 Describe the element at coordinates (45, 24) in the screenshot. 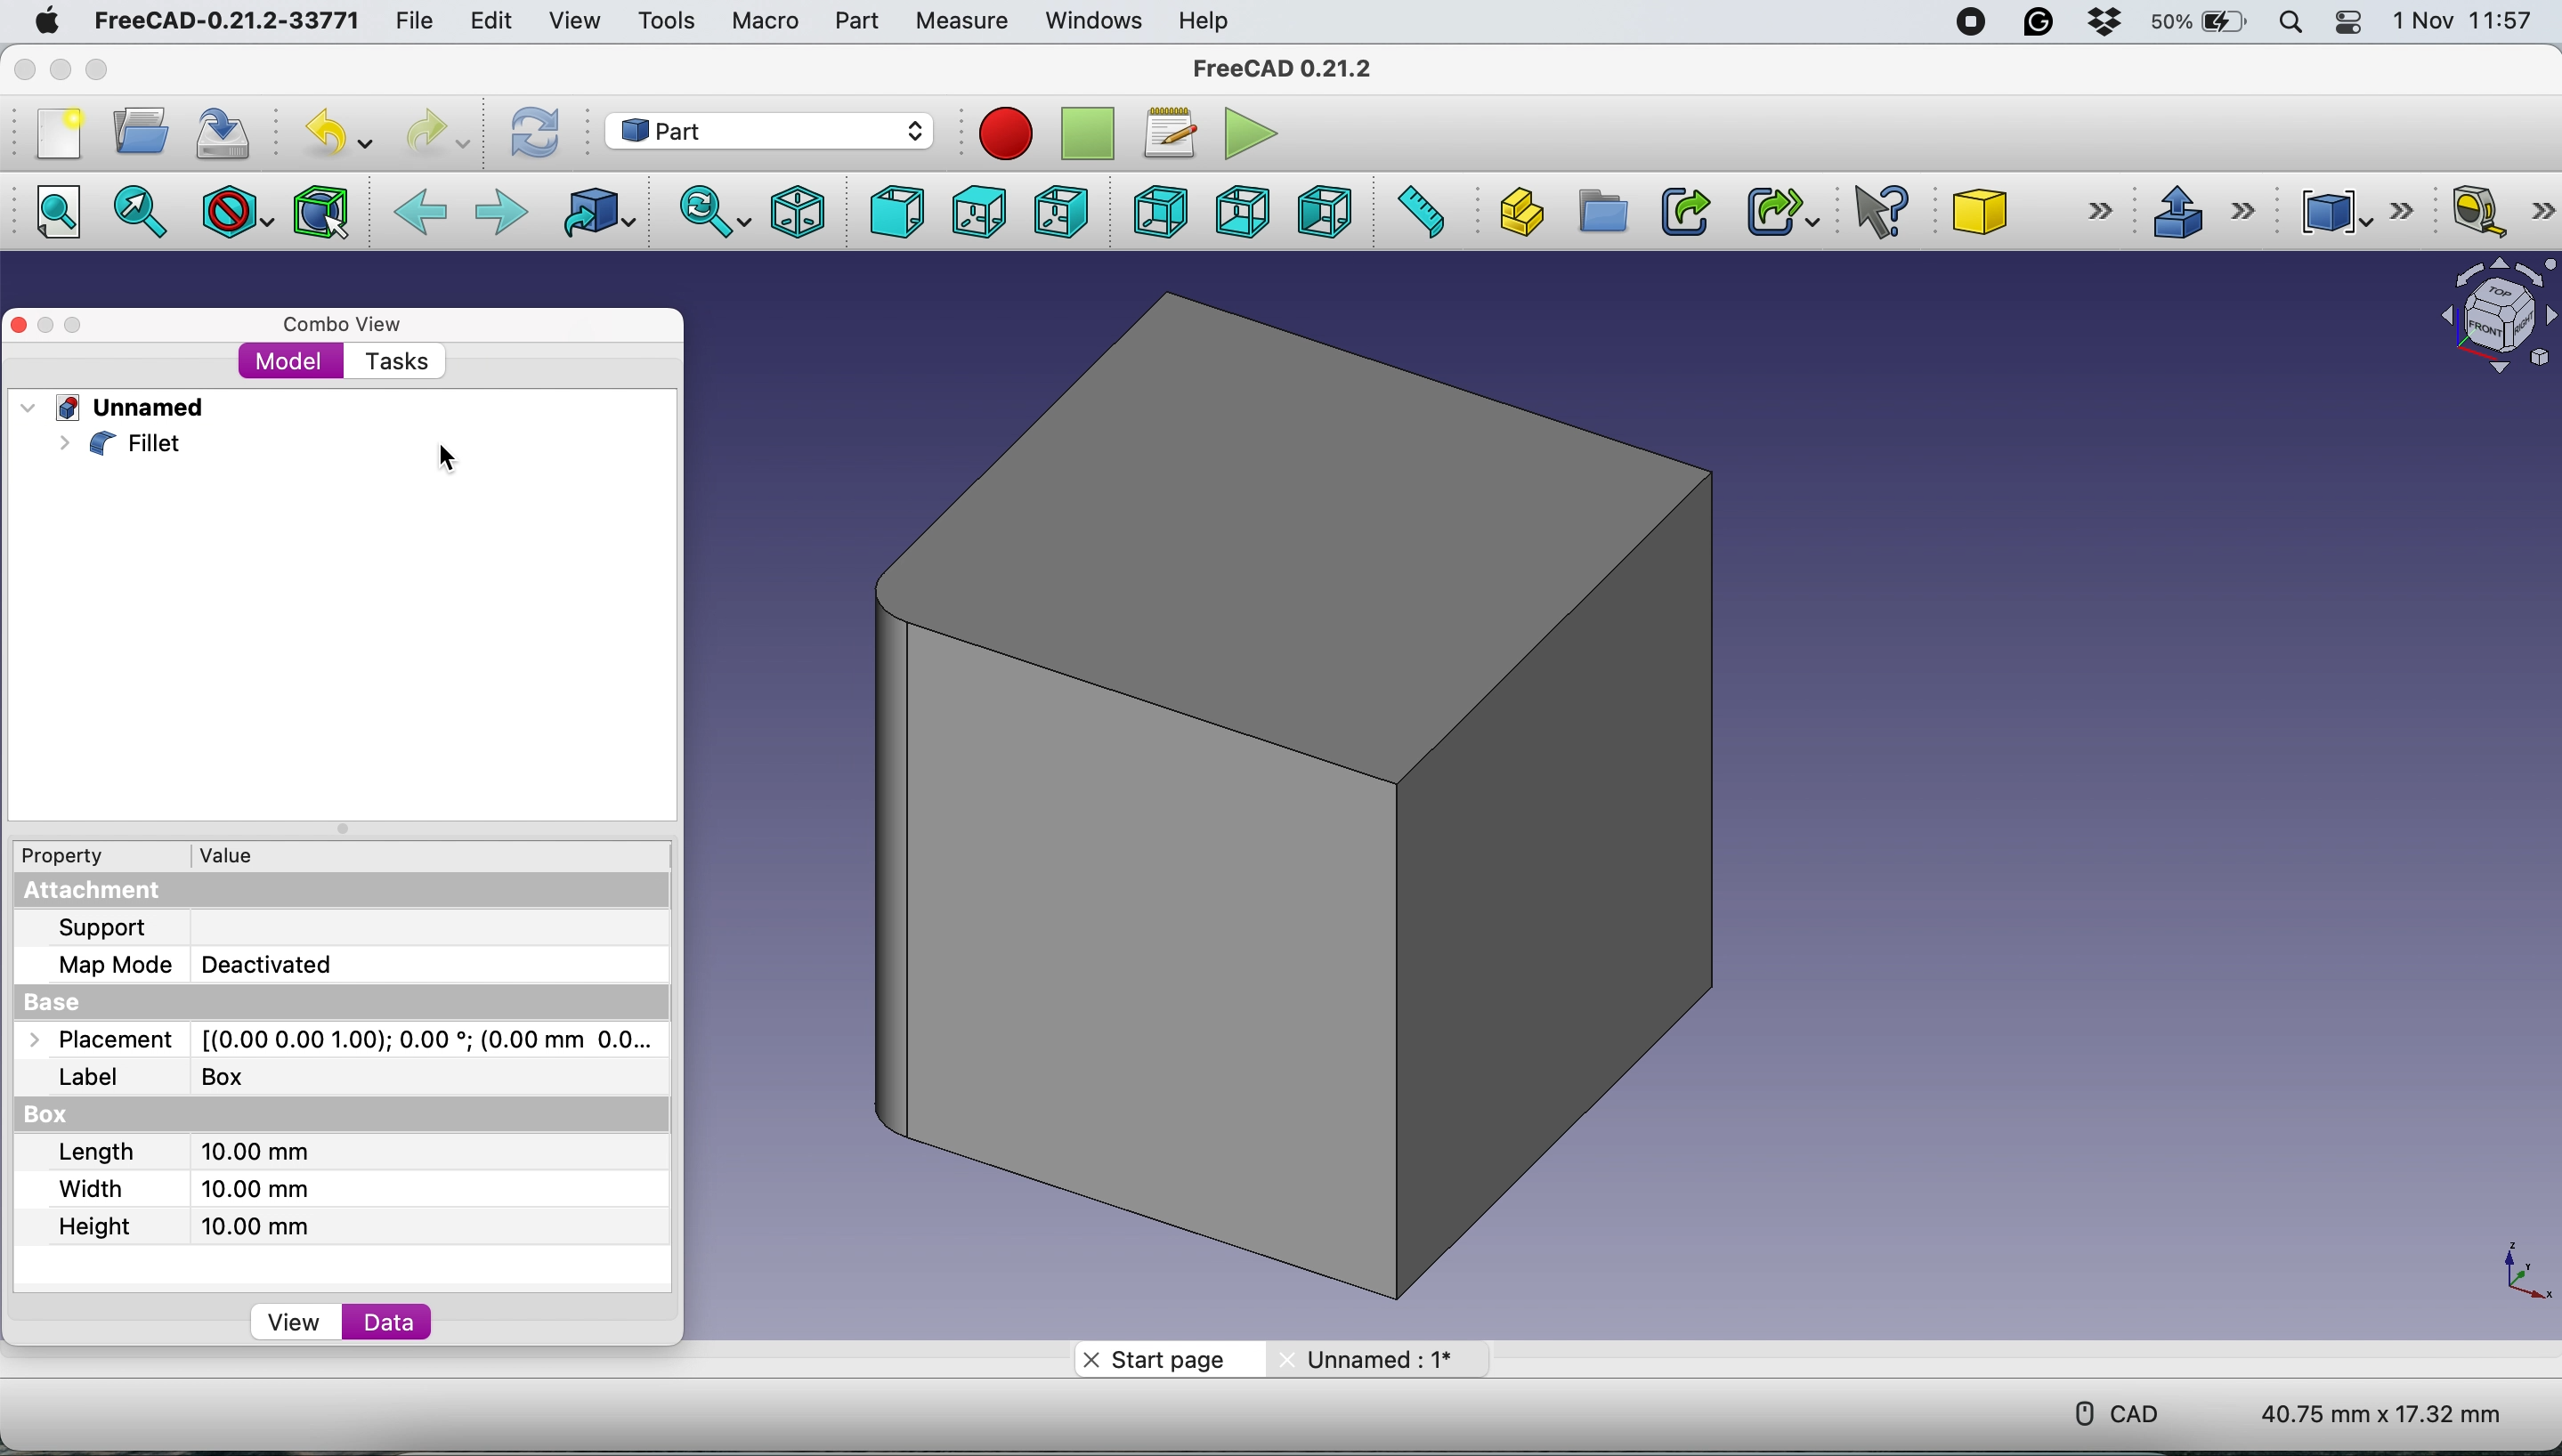

I see `system logo` at that location.